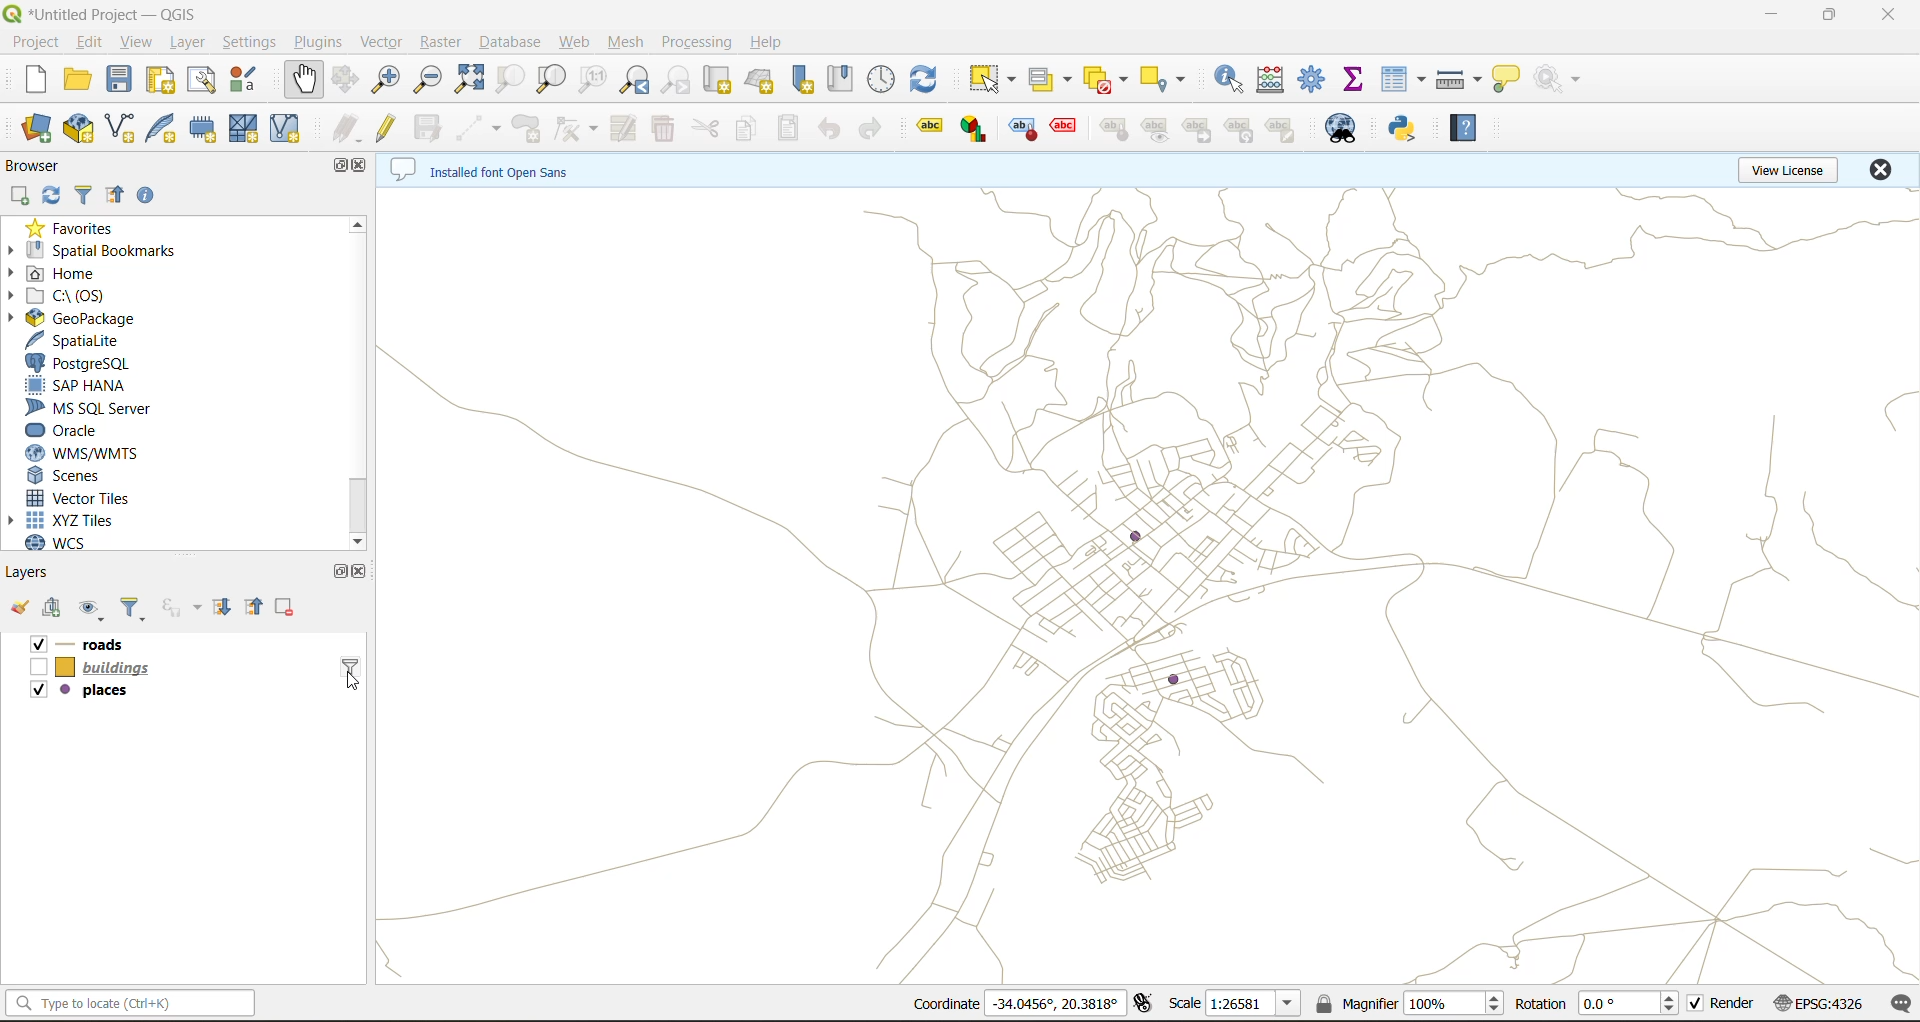 This screenshot has height=1022, width=1920. Describe the element at coordinates (829, 129) in the screenshot. I see `undo` at that location.